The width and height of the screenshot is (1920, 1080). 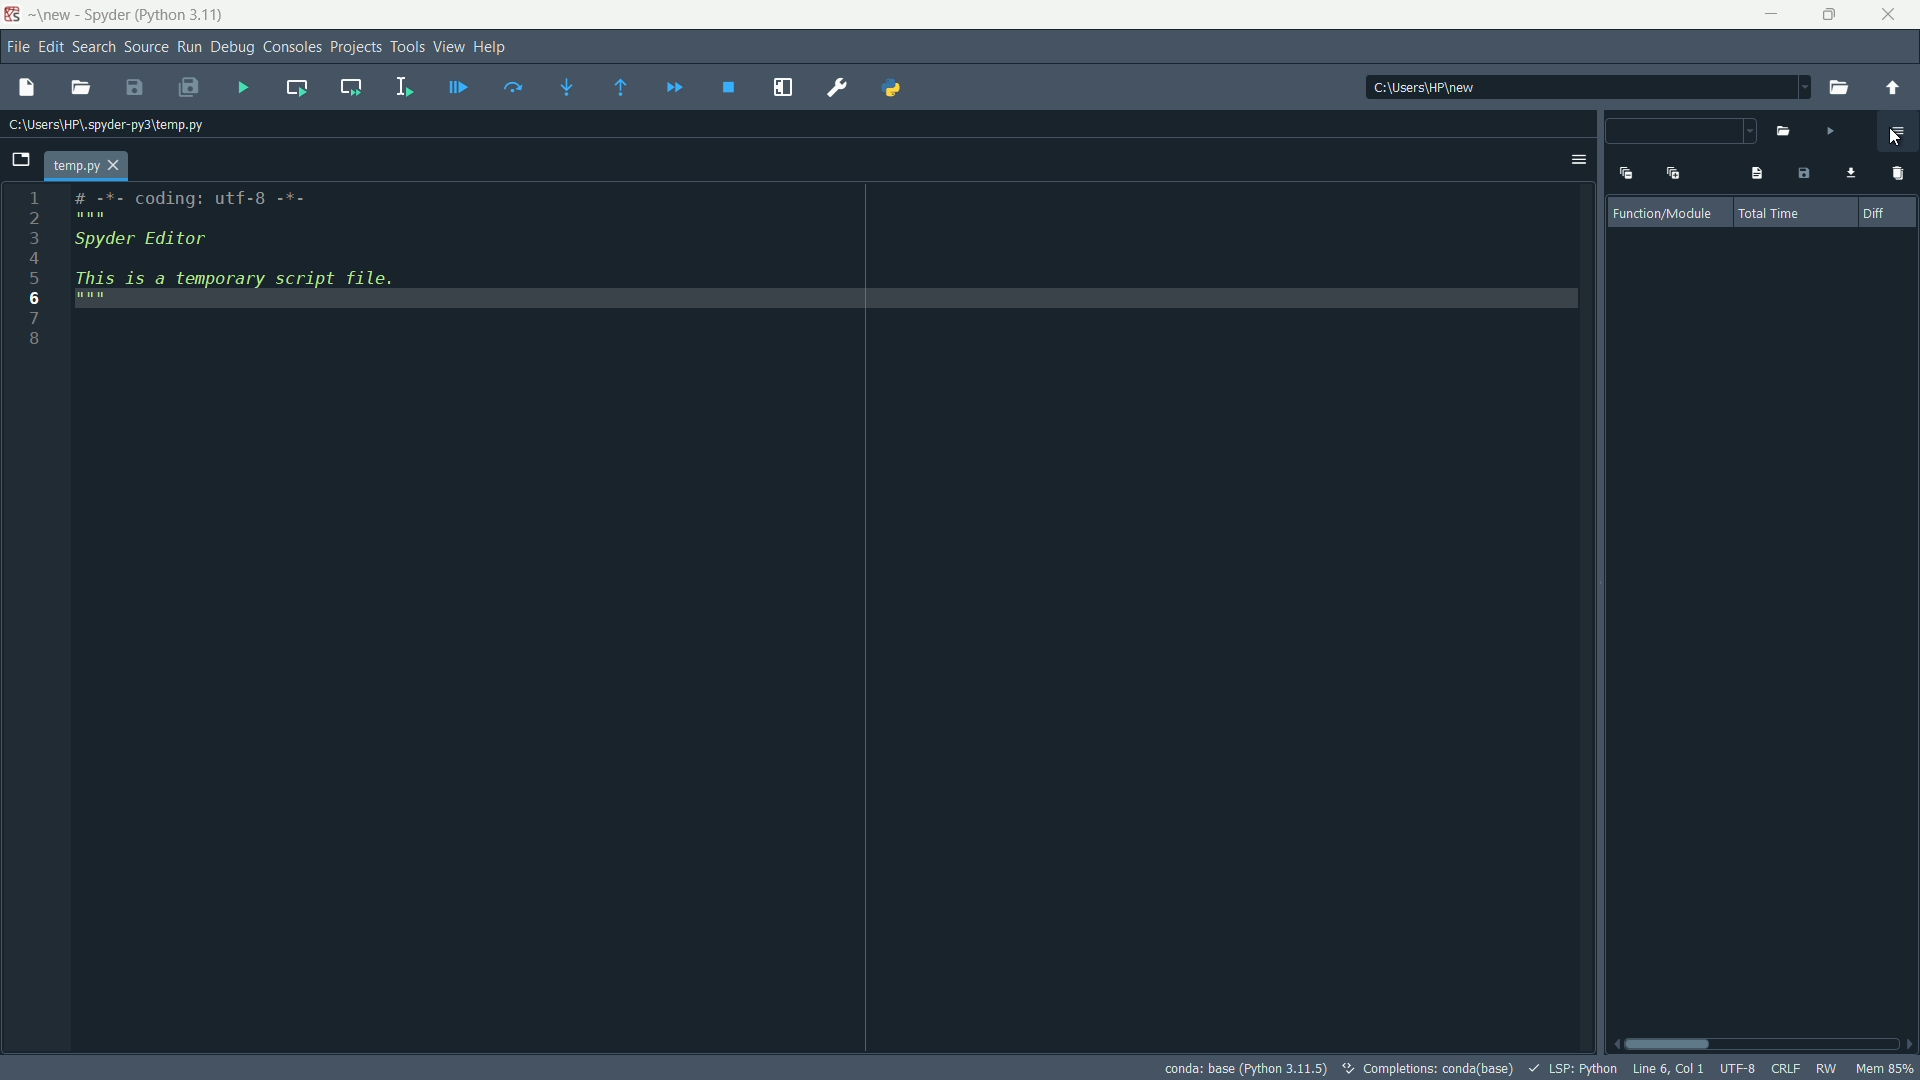 I want to click on app icon, so click(x=15, y=15).